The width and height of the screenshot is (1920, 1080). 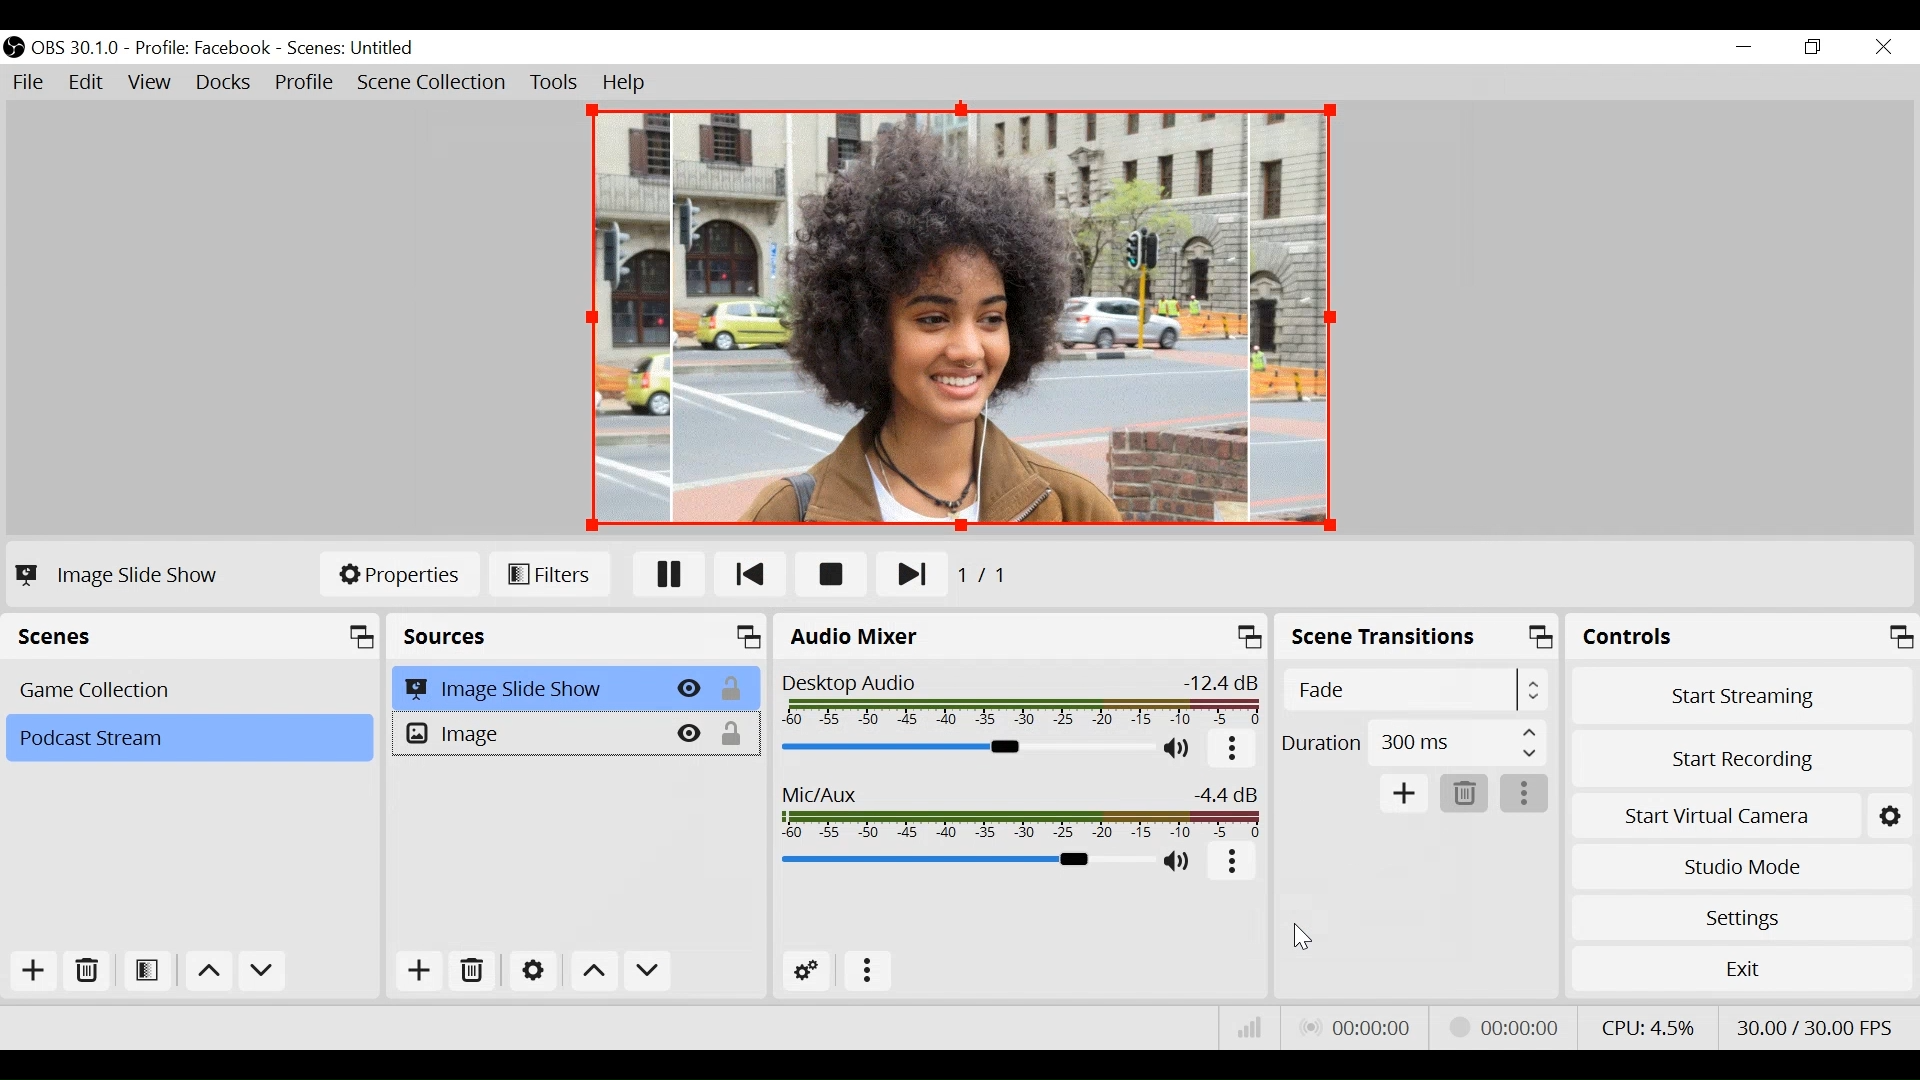 I want to click on OBS Desktop Icon, so click(x=14, y=47).